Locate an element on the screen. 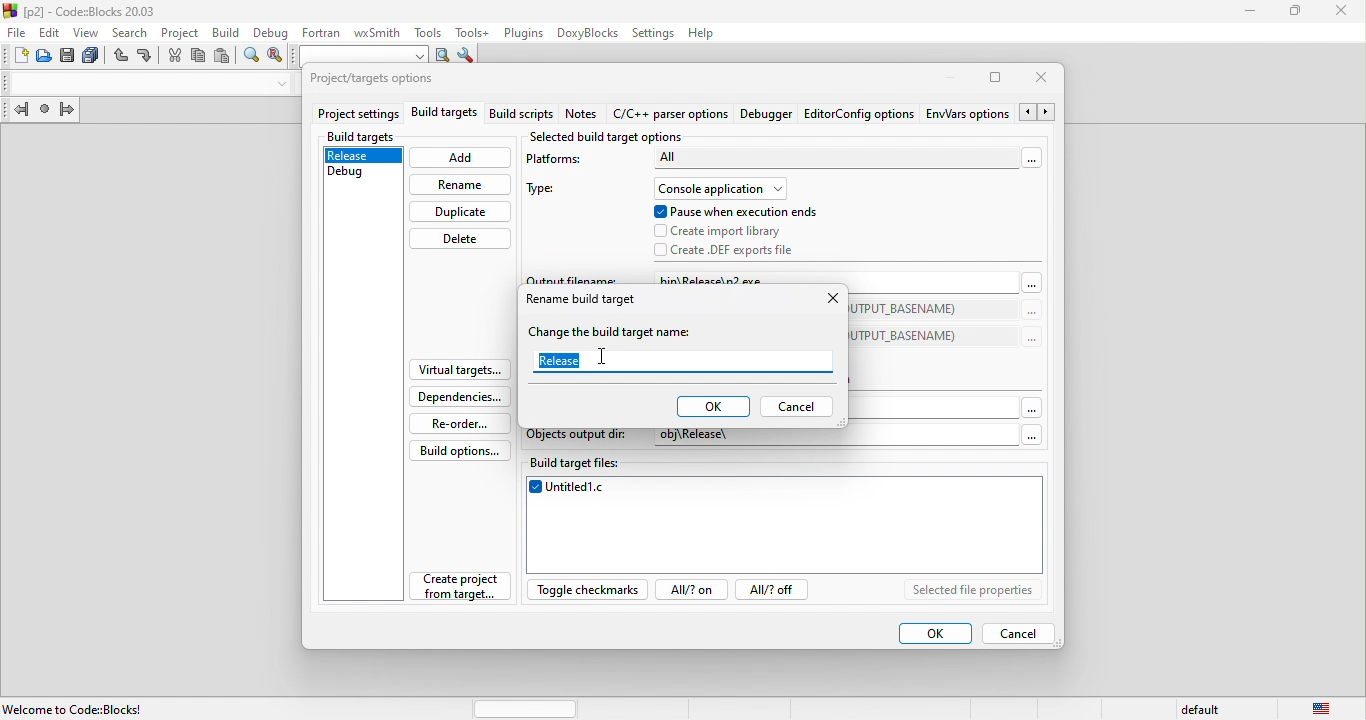  title is located at coordinates (84, 10).